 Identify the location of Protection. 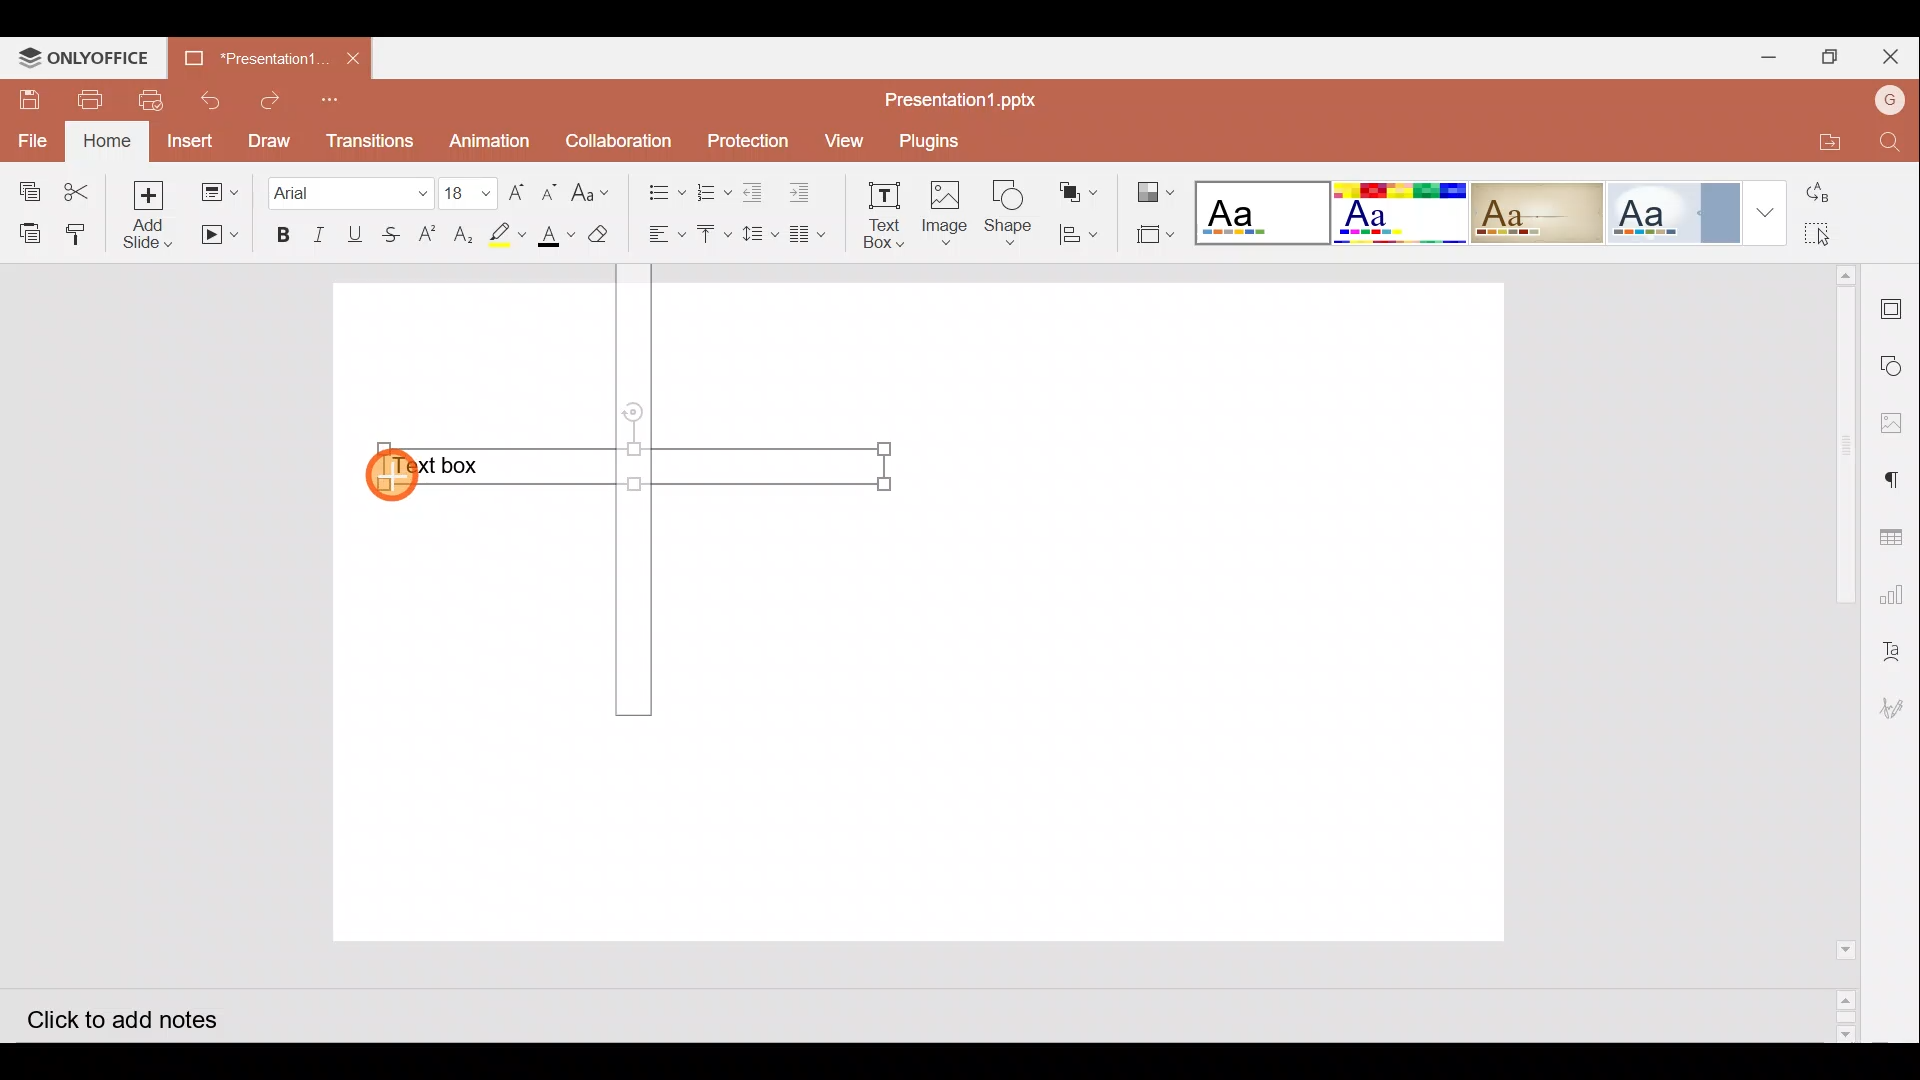
(747, 142).